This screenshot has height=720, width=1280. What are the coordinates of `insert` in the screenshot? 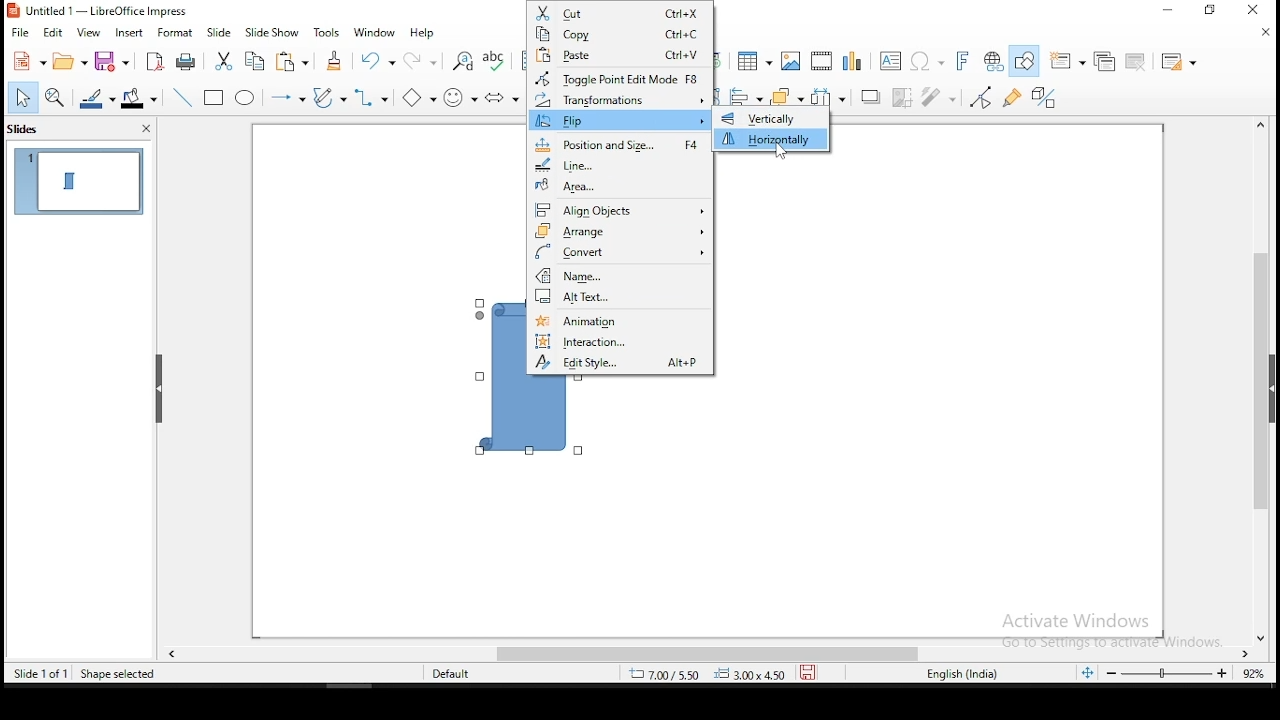 It's located at (131, 33).